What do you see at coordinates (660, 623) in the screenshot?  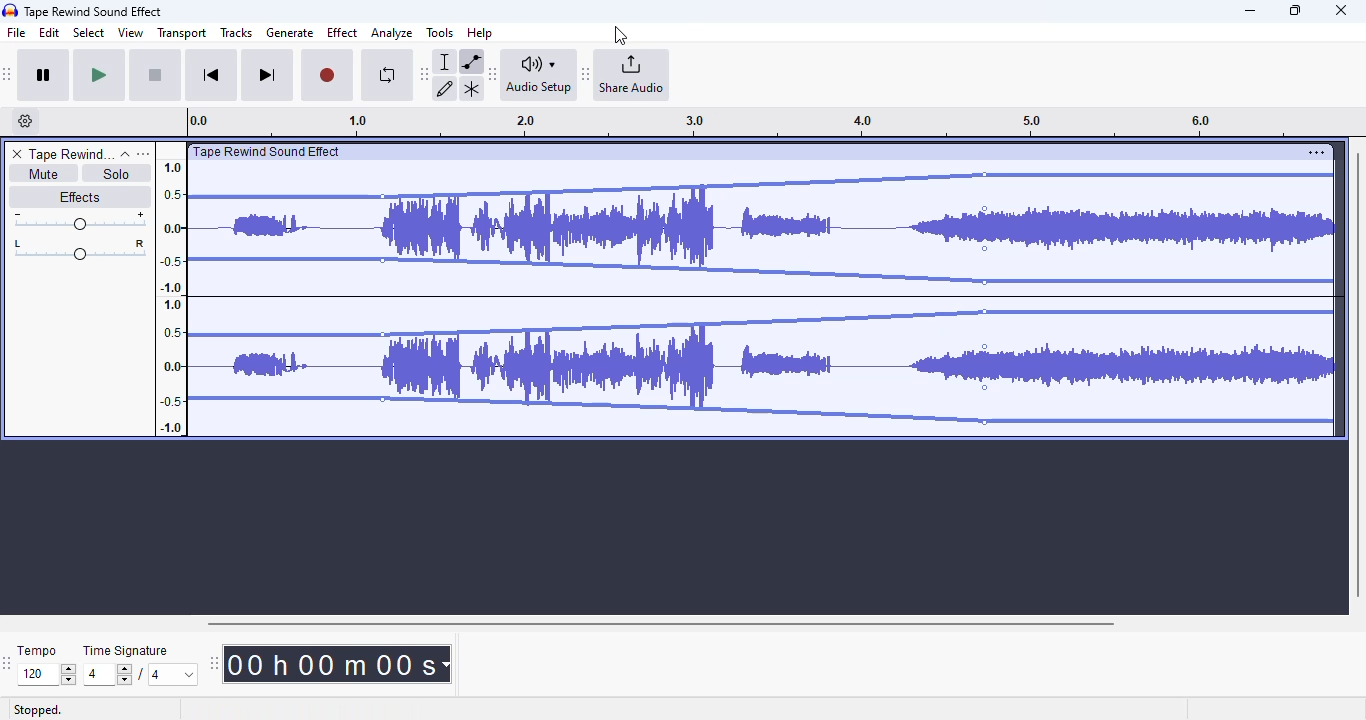 I see `horizontal scroll bar` at bounding box center [660, 623].